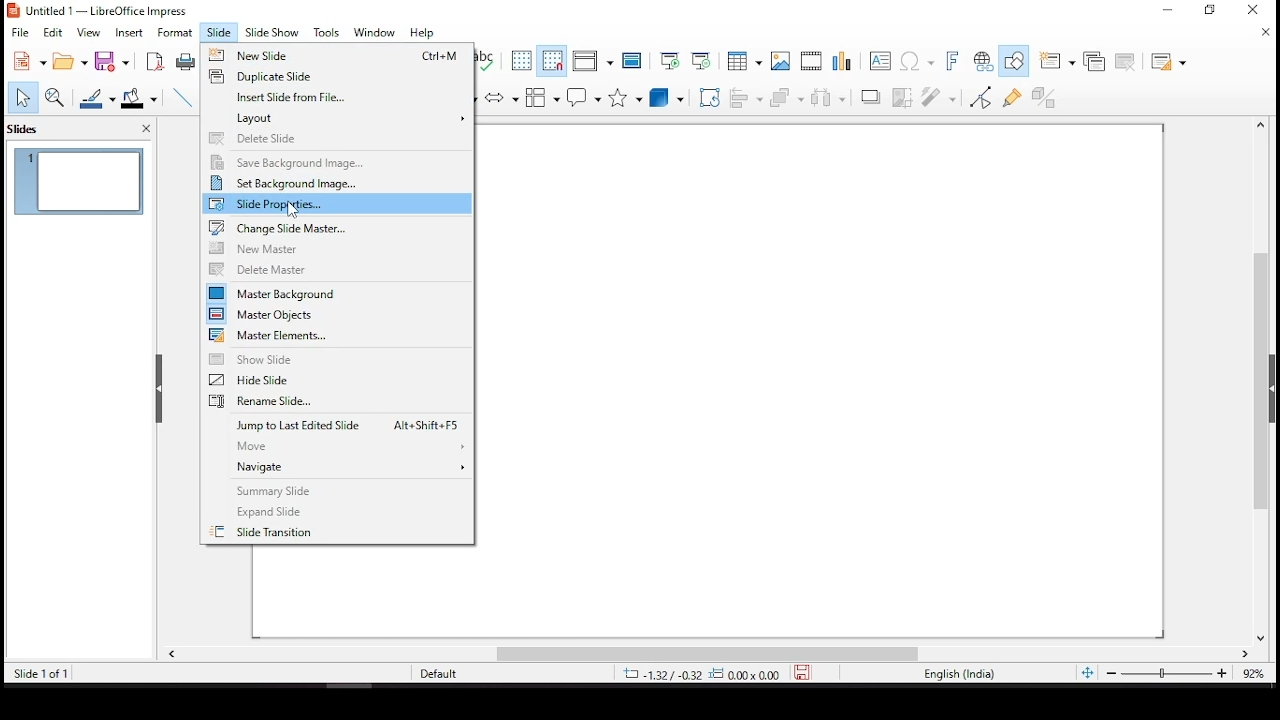  Describe the element at coordinates (1168, 9) in the screenshot. I see `minimize` at that location.